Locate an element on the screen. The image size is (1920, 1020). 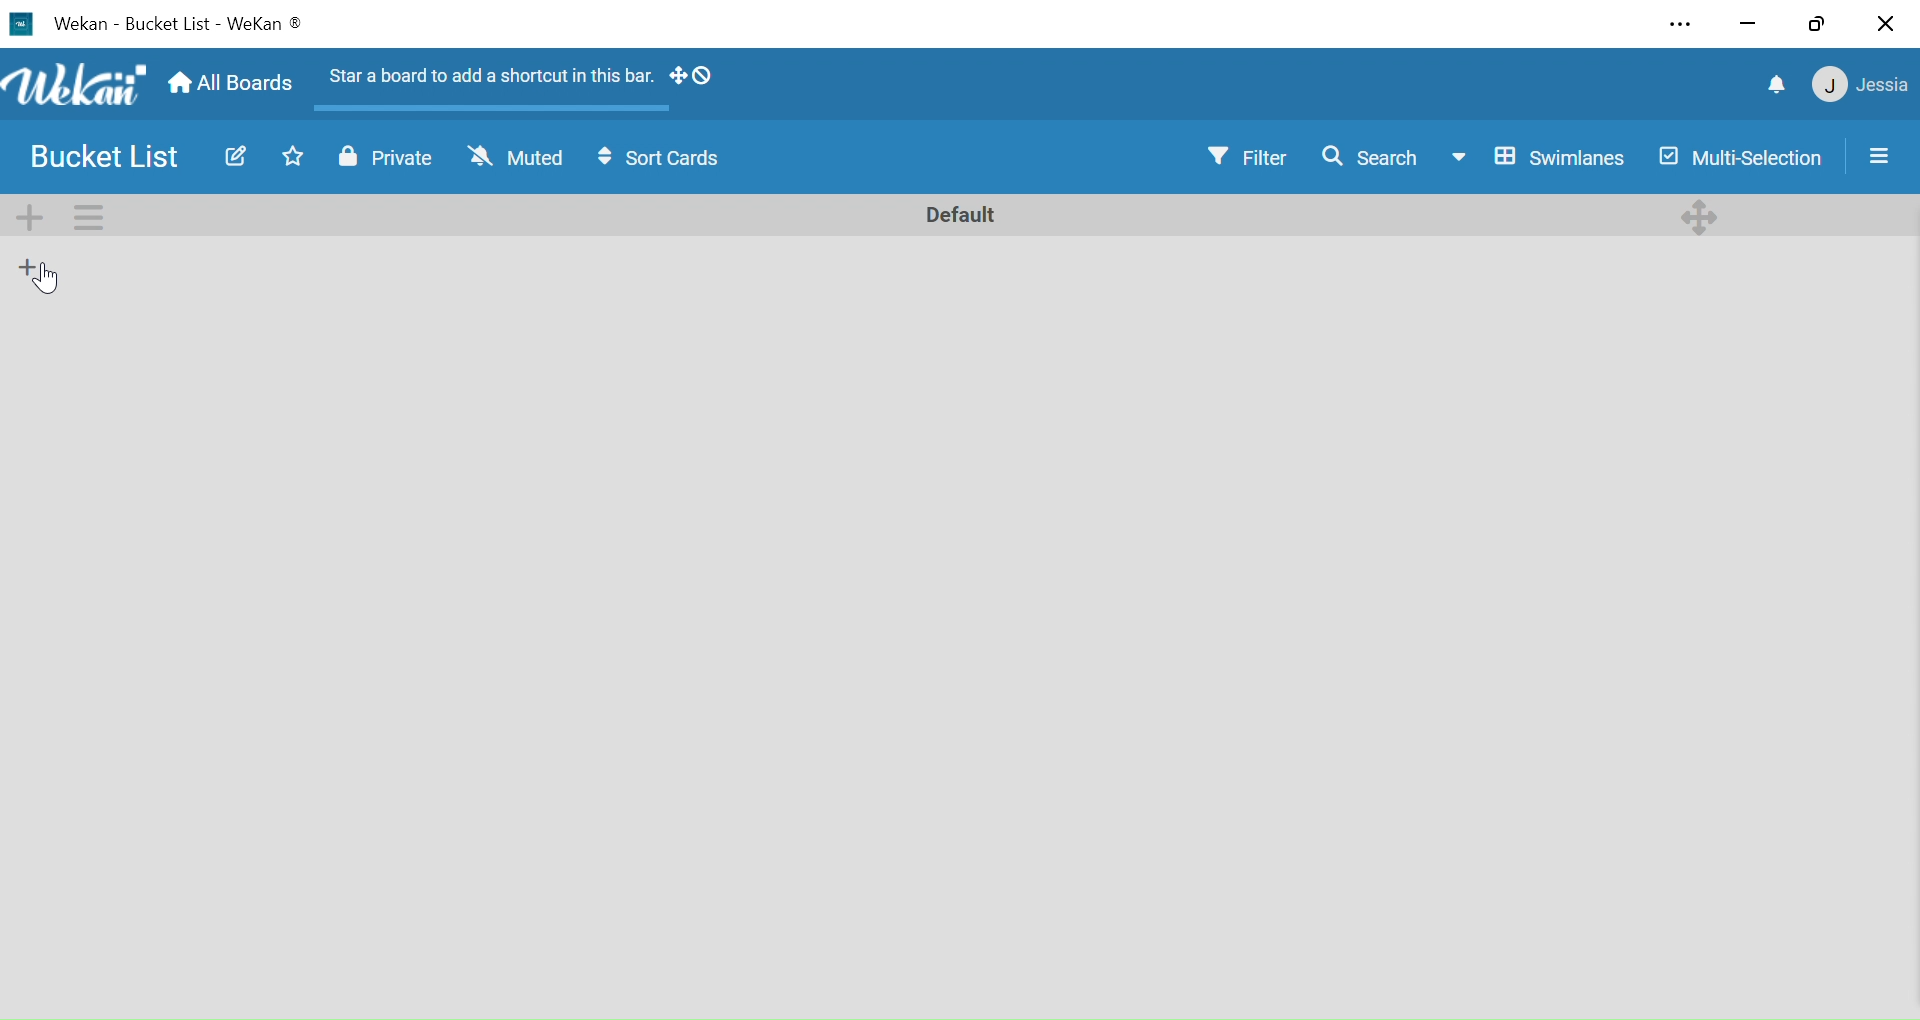
Toggle handle on/off is located at coordinates (692, 79).